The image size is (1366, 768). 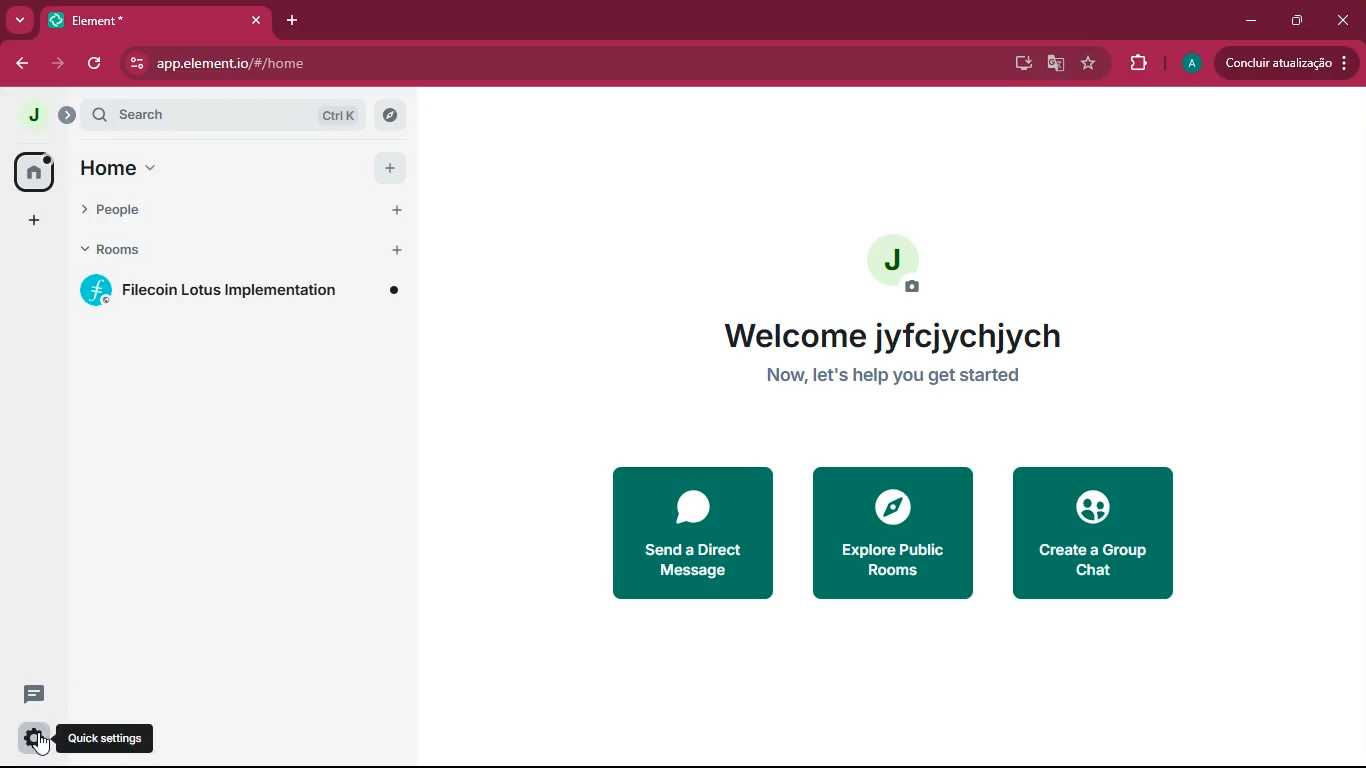 I want to click on update, so click(x=1283, y=63).